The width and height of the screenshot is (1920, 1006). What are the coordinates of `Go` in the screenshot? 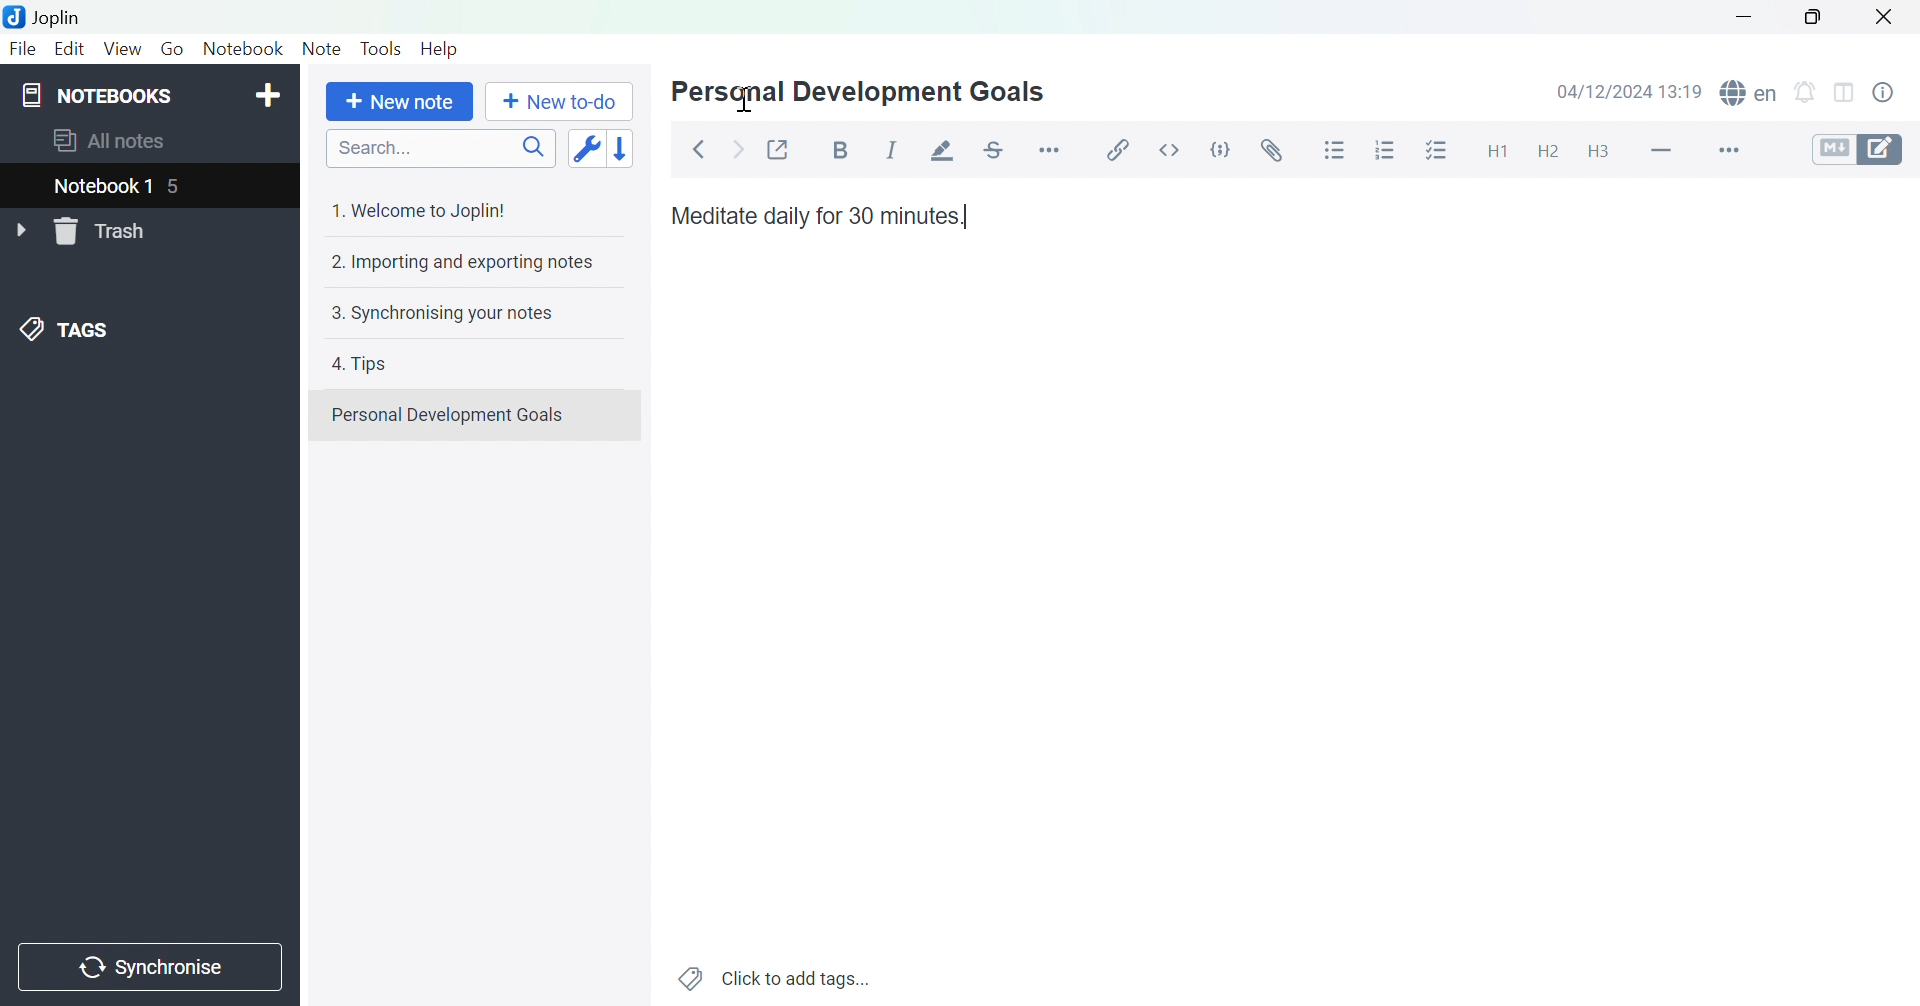 It's located at (172, 50).